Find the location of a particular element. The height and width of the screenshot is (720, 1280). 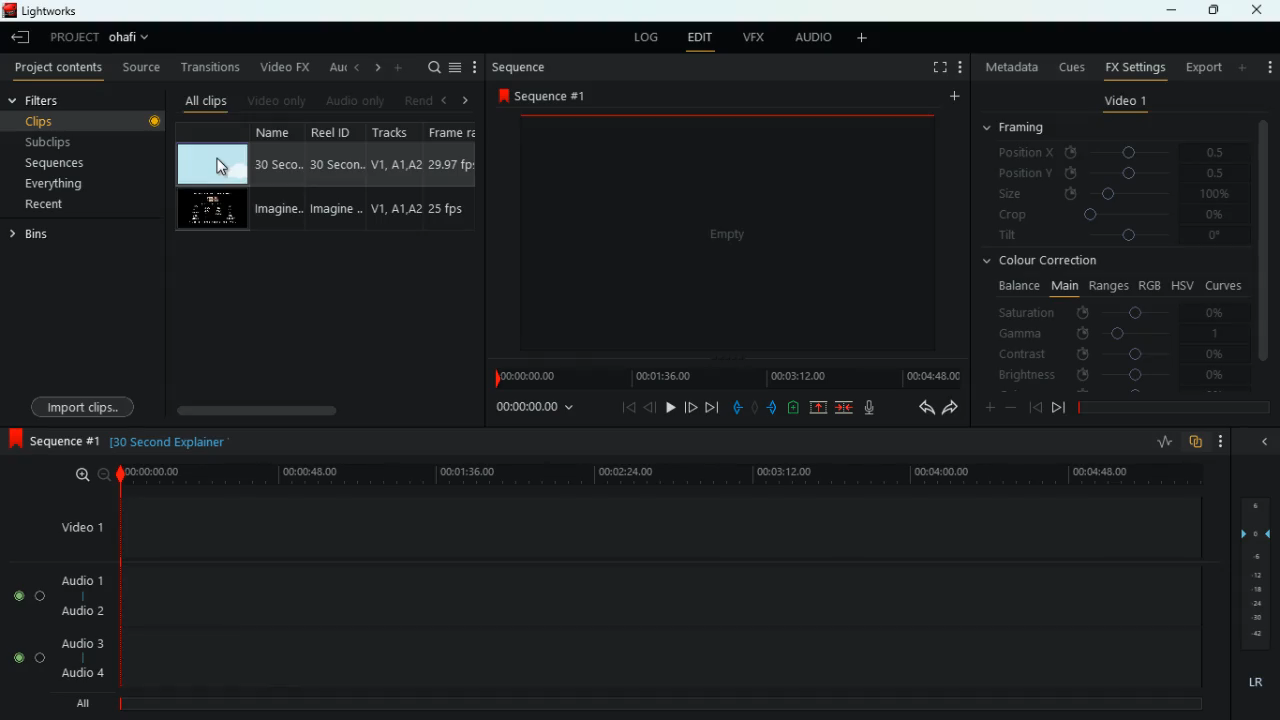

sequence is located at coordinates (521, 67).